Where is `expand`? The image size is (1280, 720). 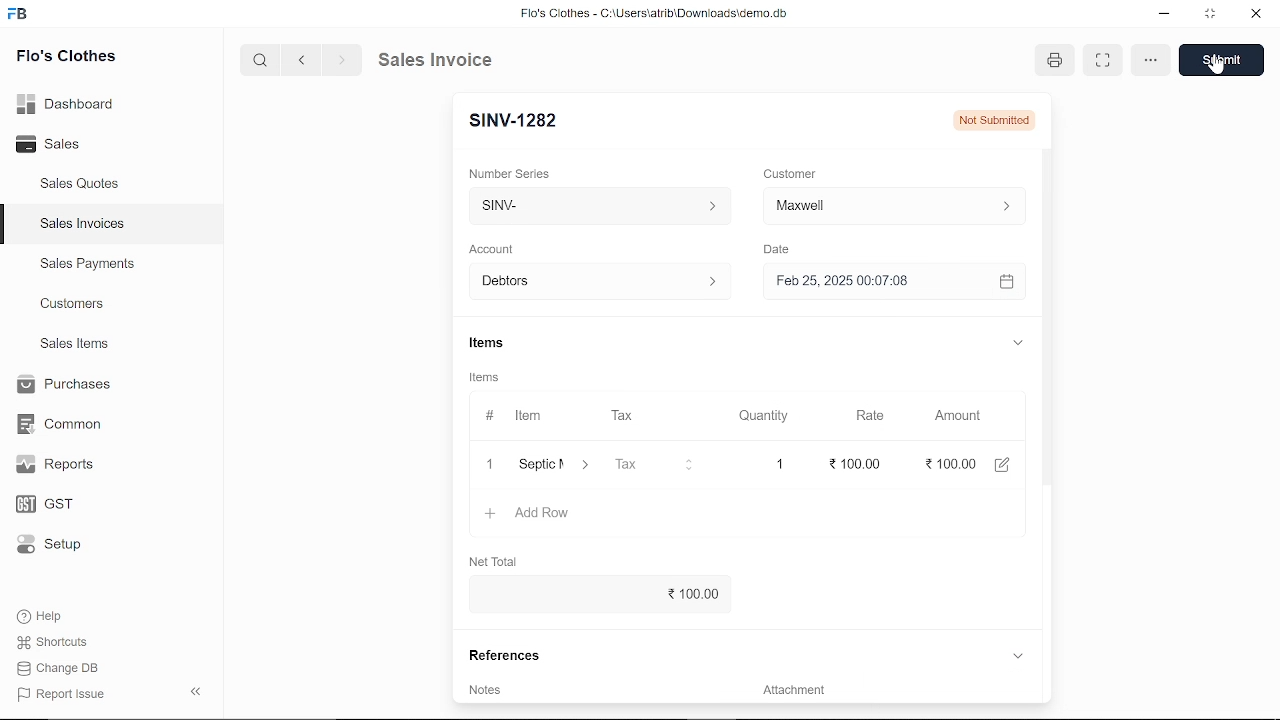 expand is located at coordinates (1020, 344).